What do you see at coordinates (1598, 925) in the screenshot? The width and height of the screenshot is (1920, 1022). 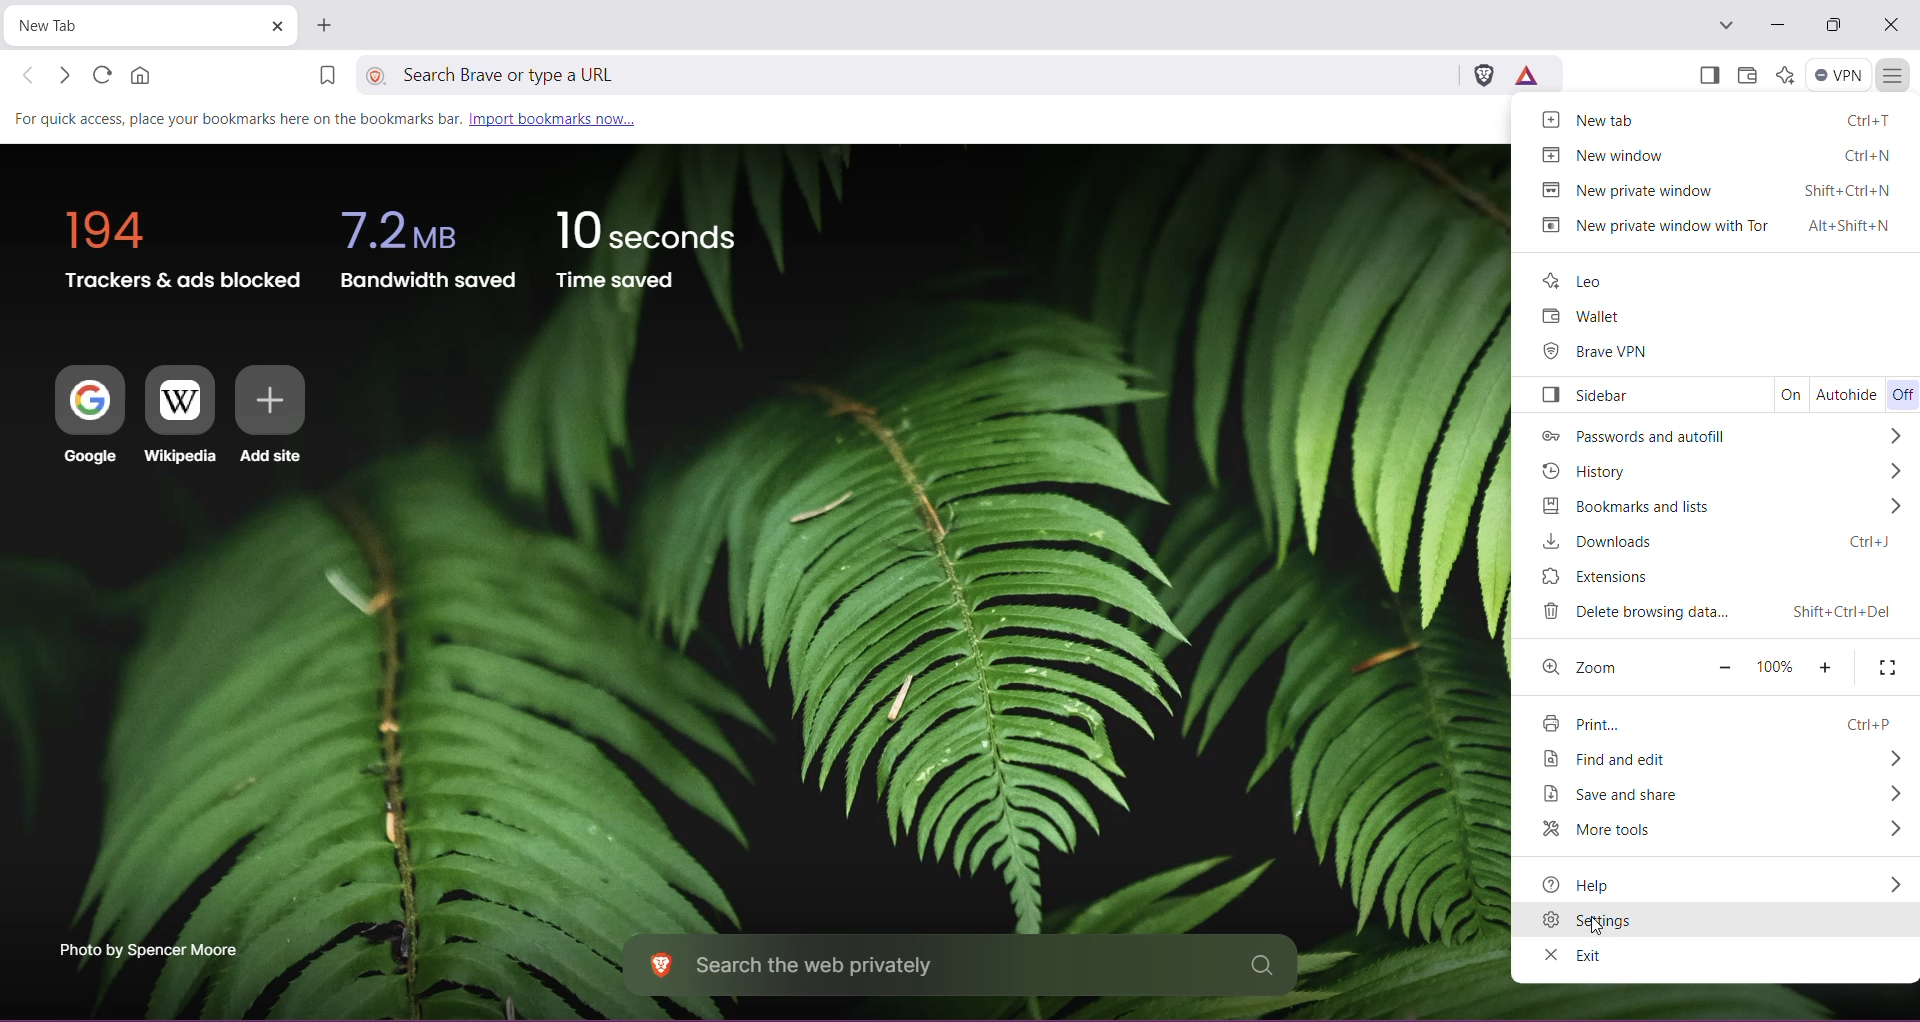 I see `cursor` at bounding box center [1598, 925].